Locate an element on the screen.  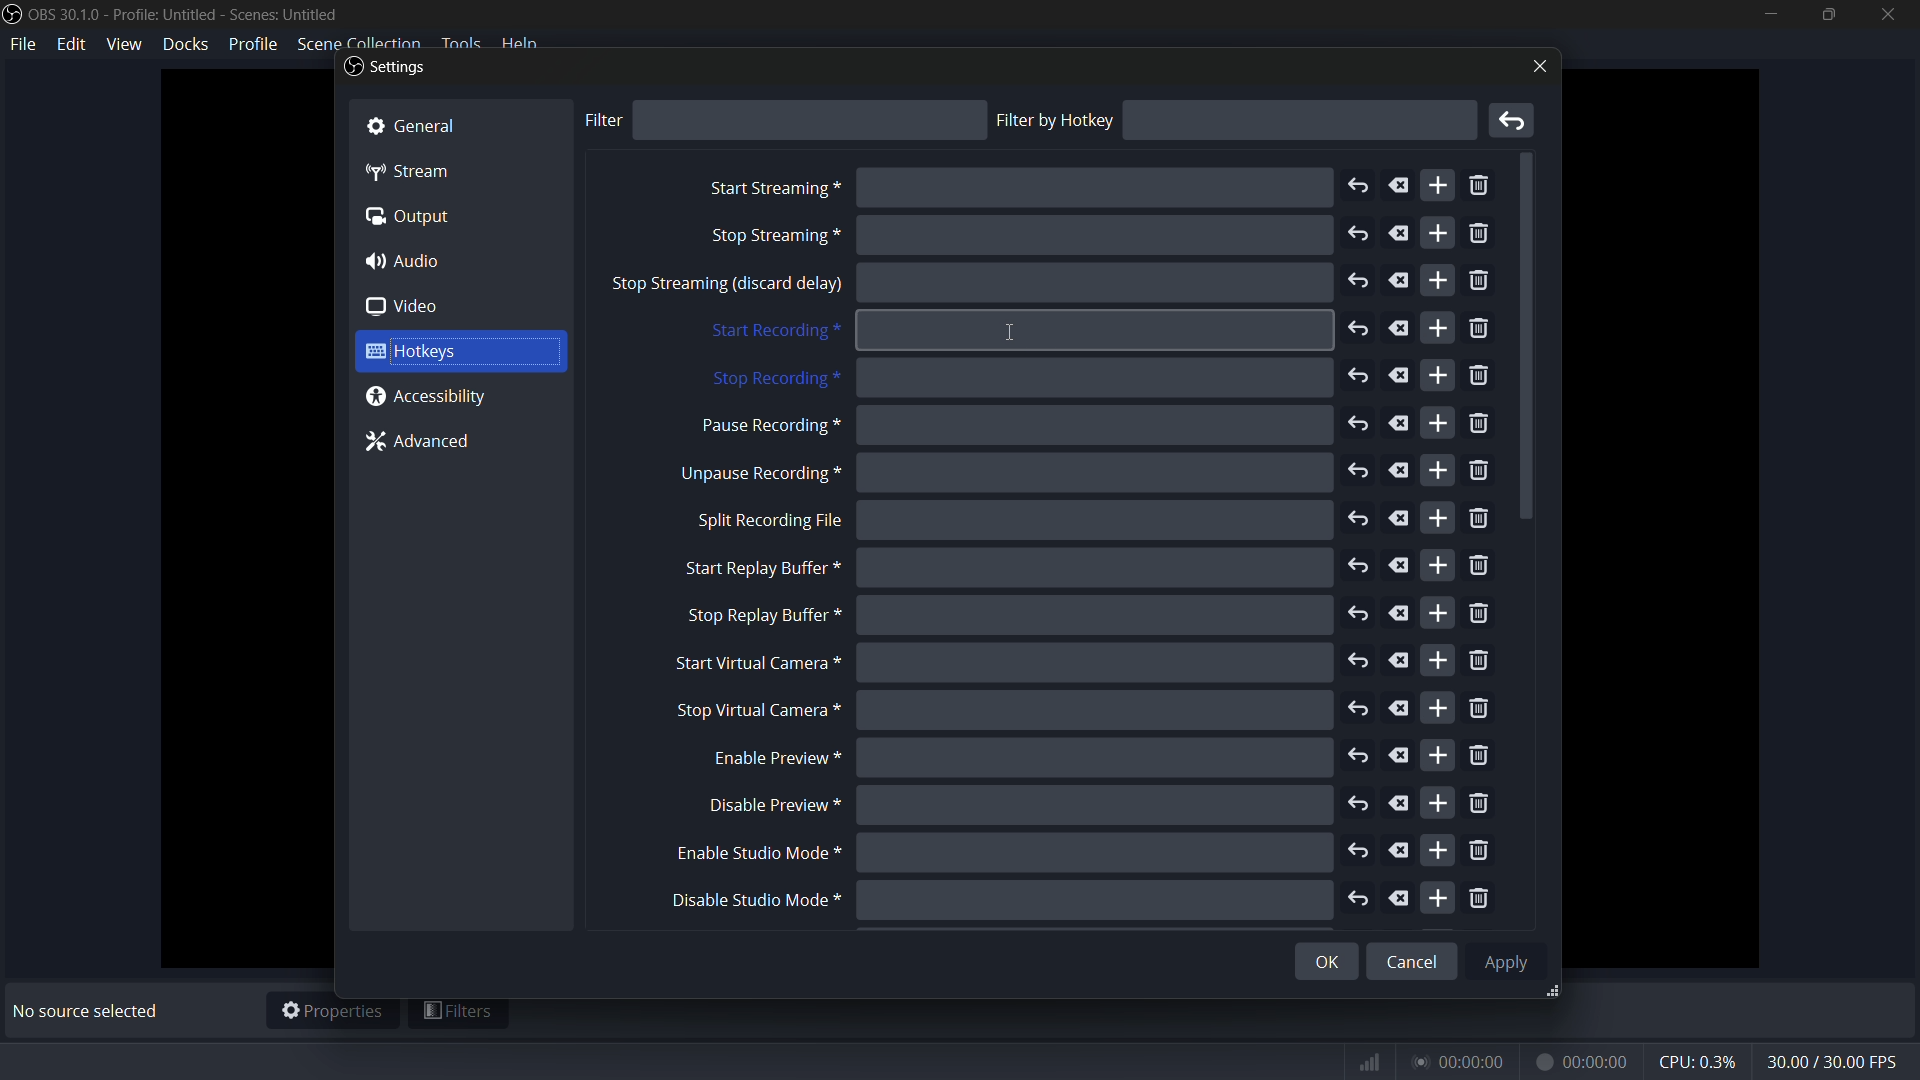
remove is located at coordinates (1481, 804).